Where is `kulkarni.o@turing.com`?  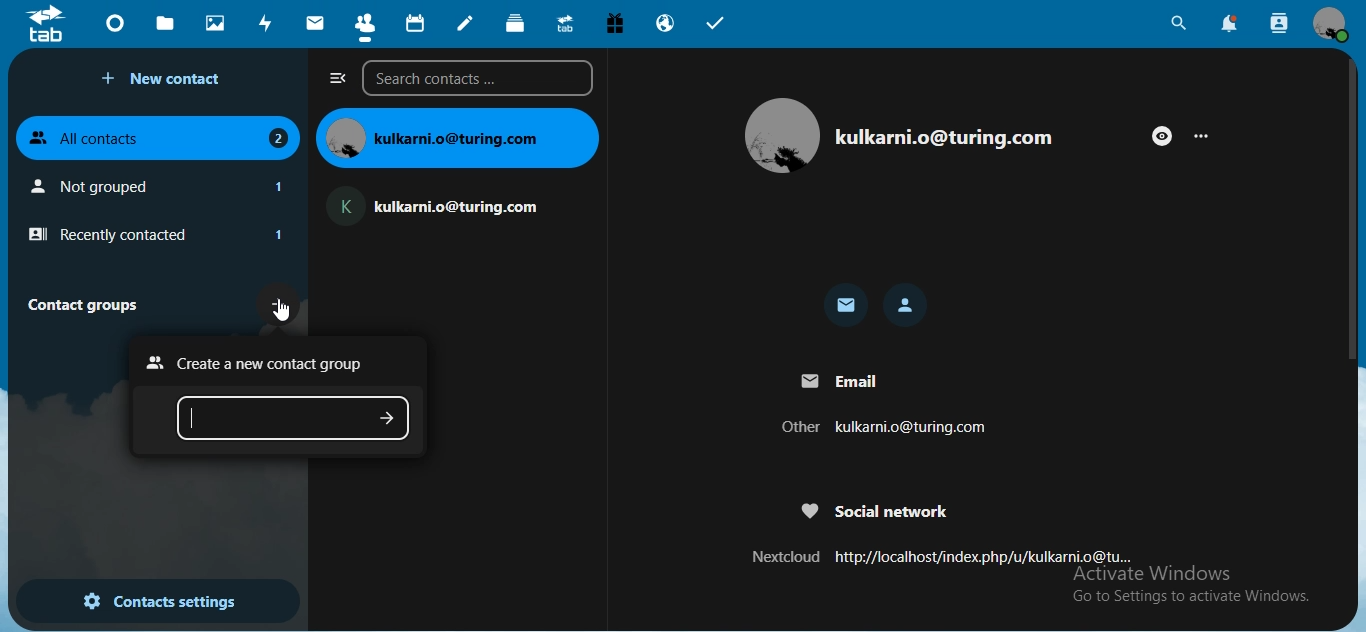 kulkarni.o@turing.com is located at coordinates (943, 137).